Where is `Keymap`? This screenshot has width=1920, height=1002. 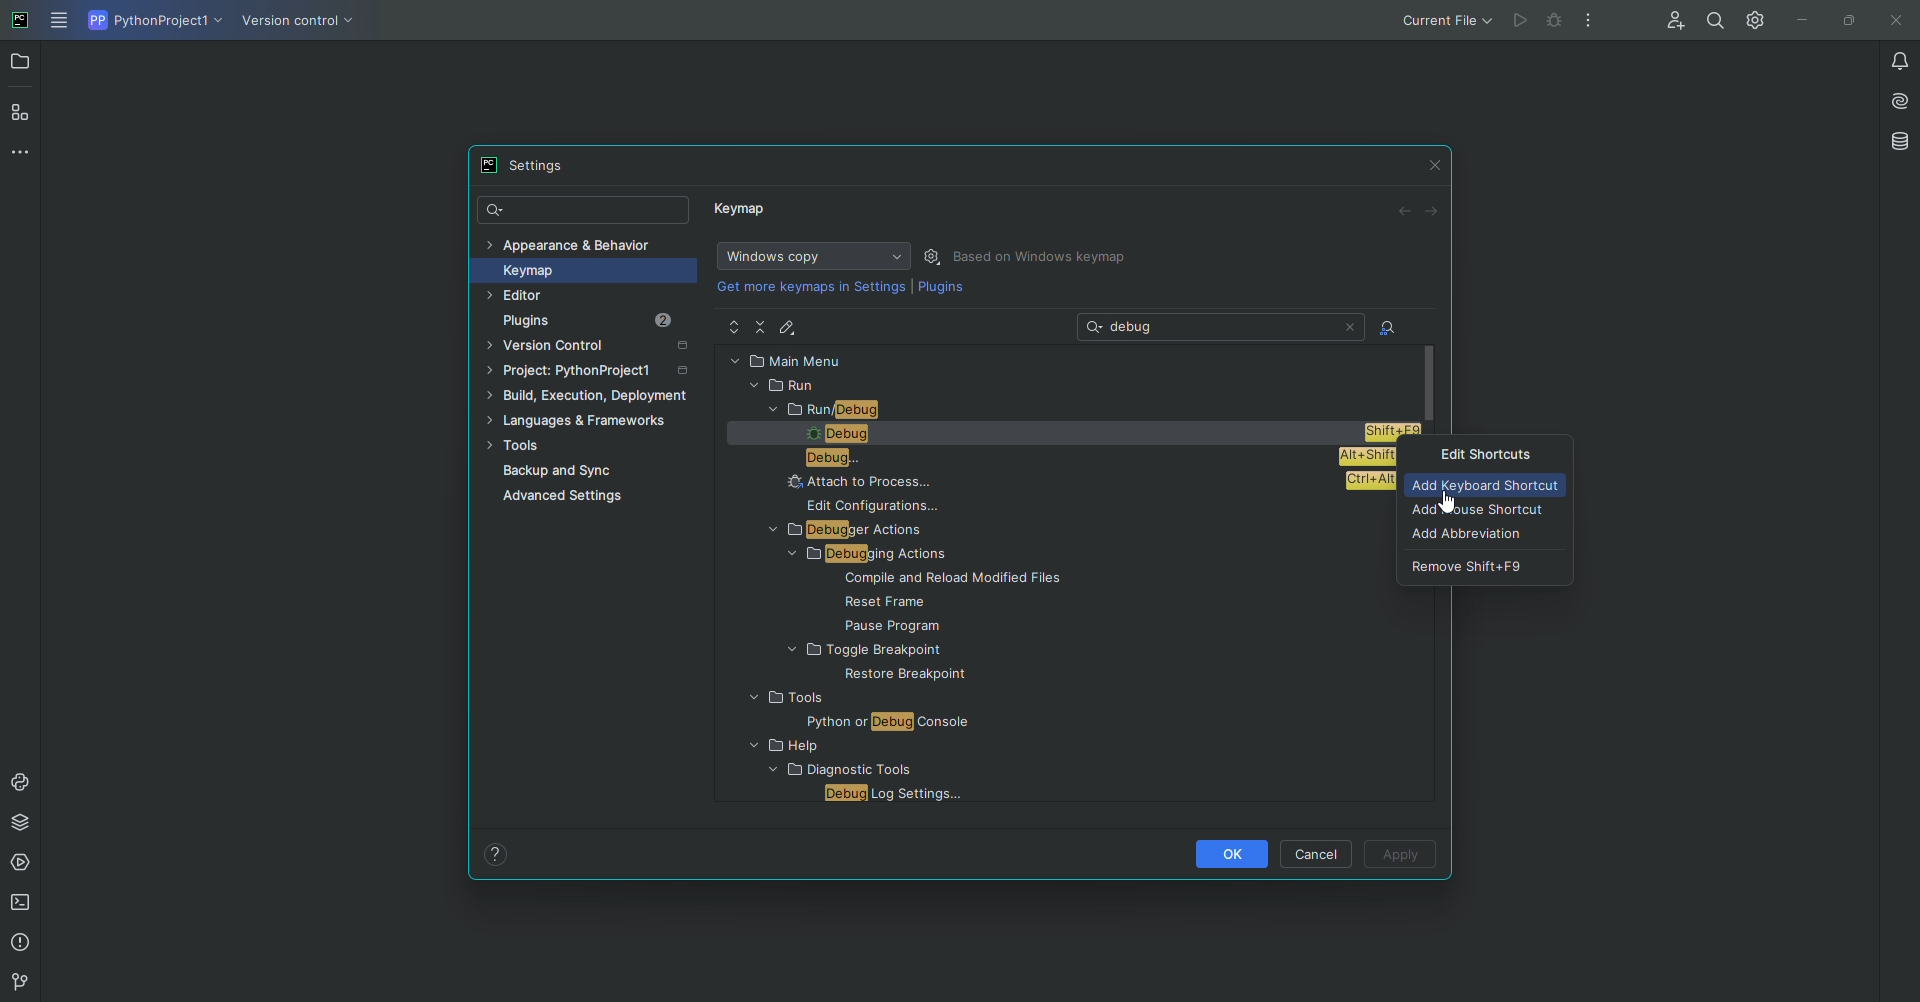 Keymap is located at coordinates (576, 270).